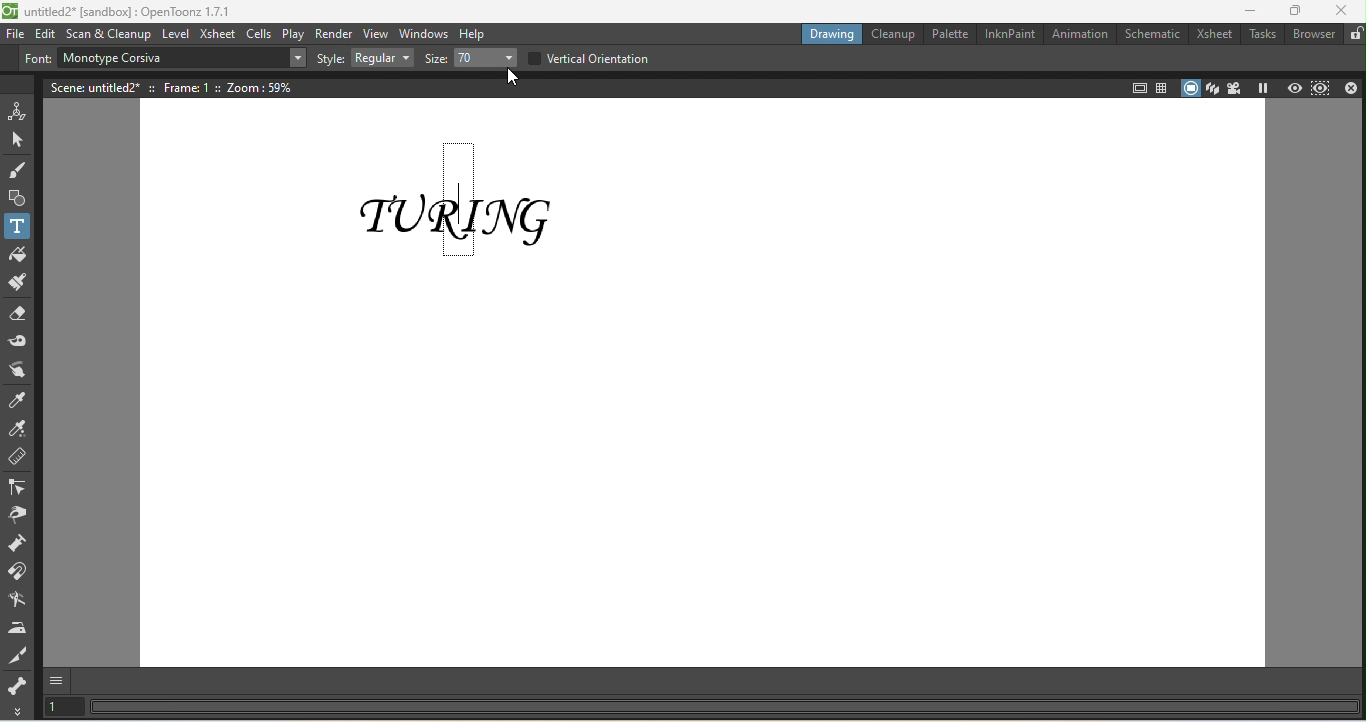 The image size is (1366, 722). Describe the element at coordinates (19, 711) in the screenshot. I see `More options` at that location.